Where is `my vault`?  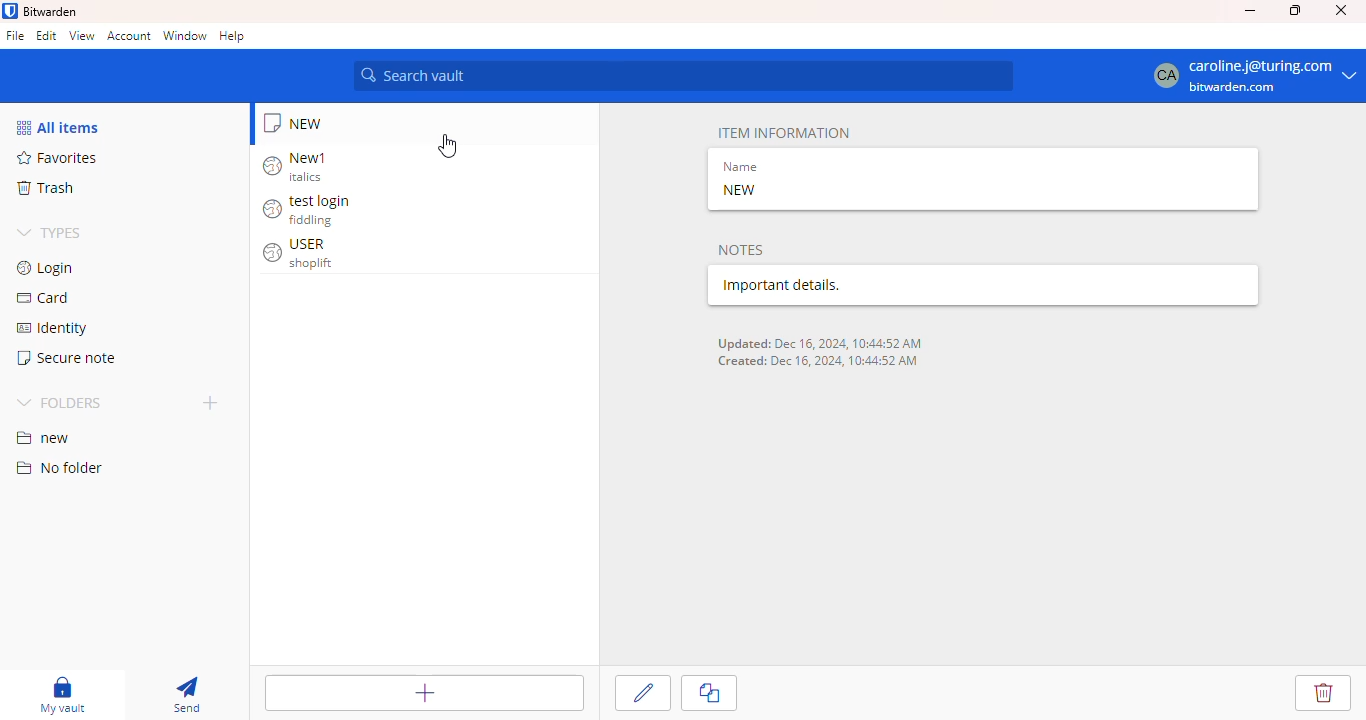 my vault is located at coordinates (70, 695).